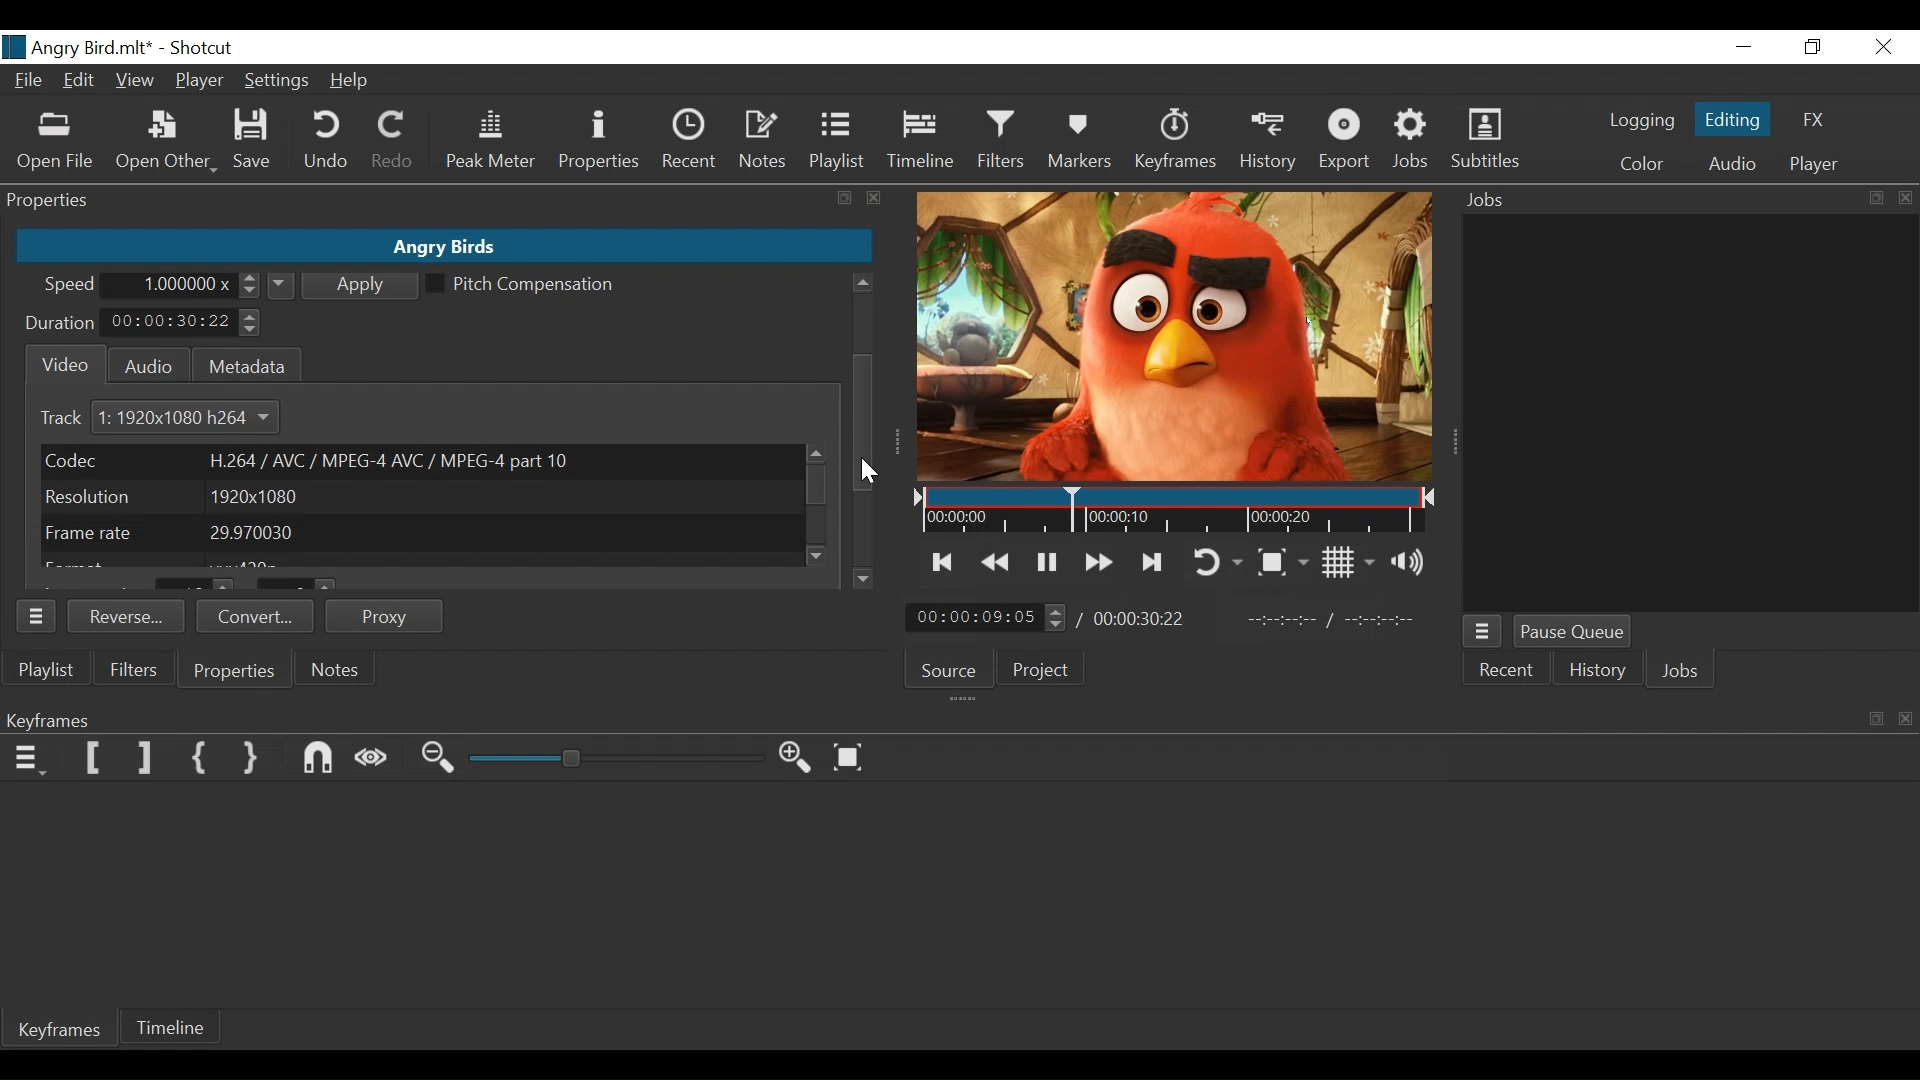 The width and height of the screenshot is (1920, 1080). Describe the element at coordinates (274, 83) in the screenshot. I see `Settings` at that location.